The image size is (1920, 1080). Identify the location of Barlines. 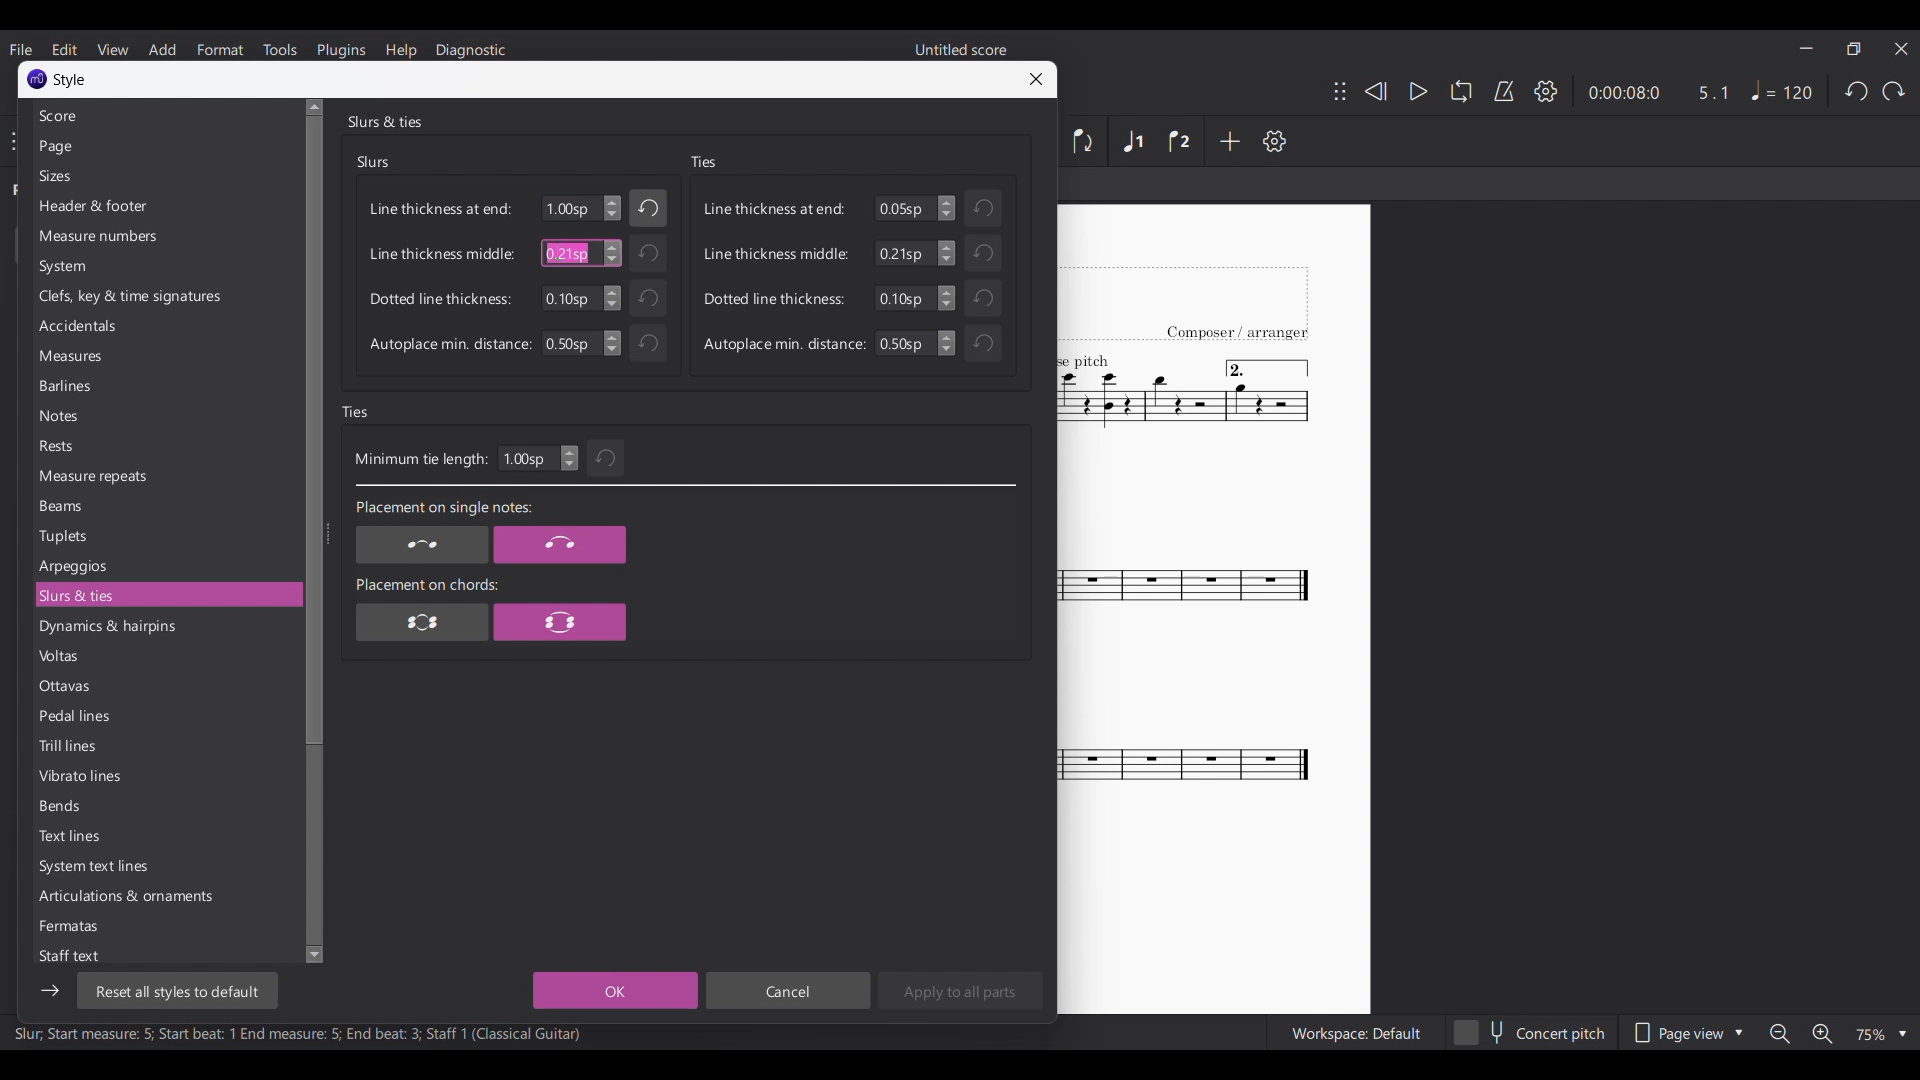
(165, 385).